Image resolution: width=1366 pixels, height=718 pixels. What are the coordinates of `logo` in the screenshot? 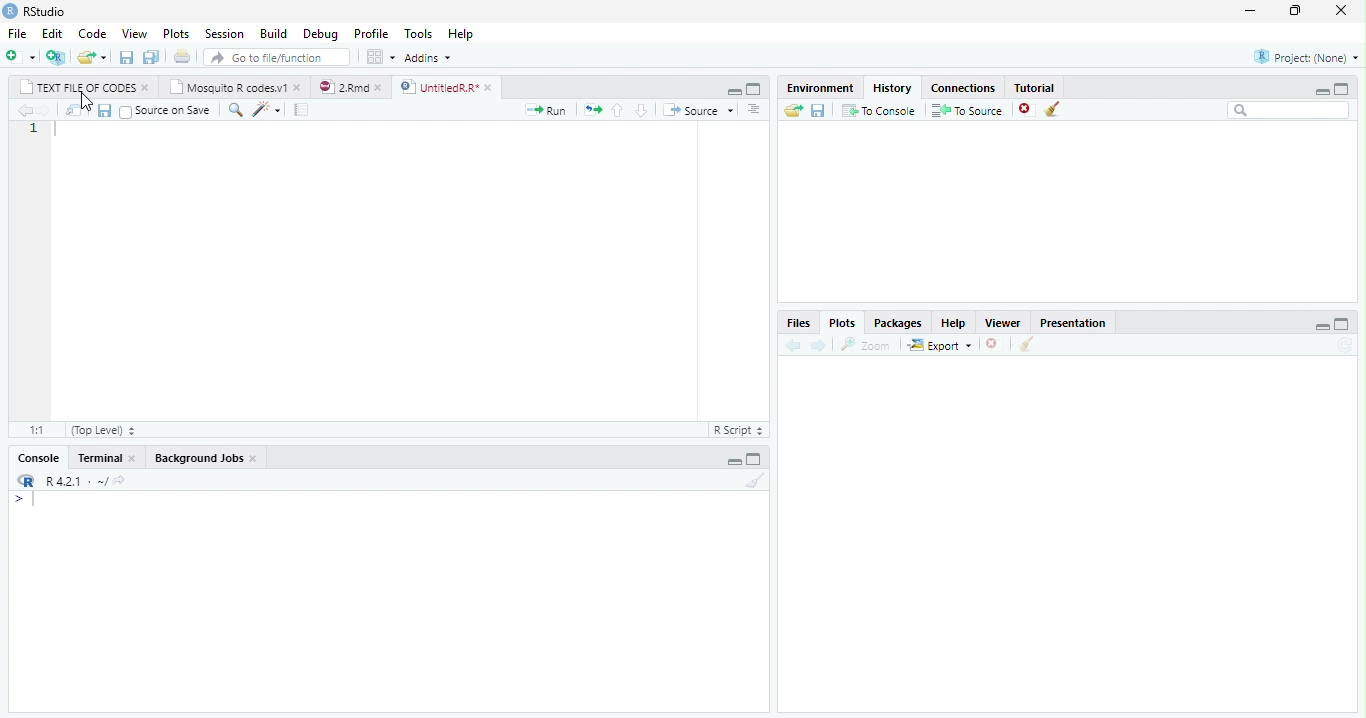 It's located at (11, 12).